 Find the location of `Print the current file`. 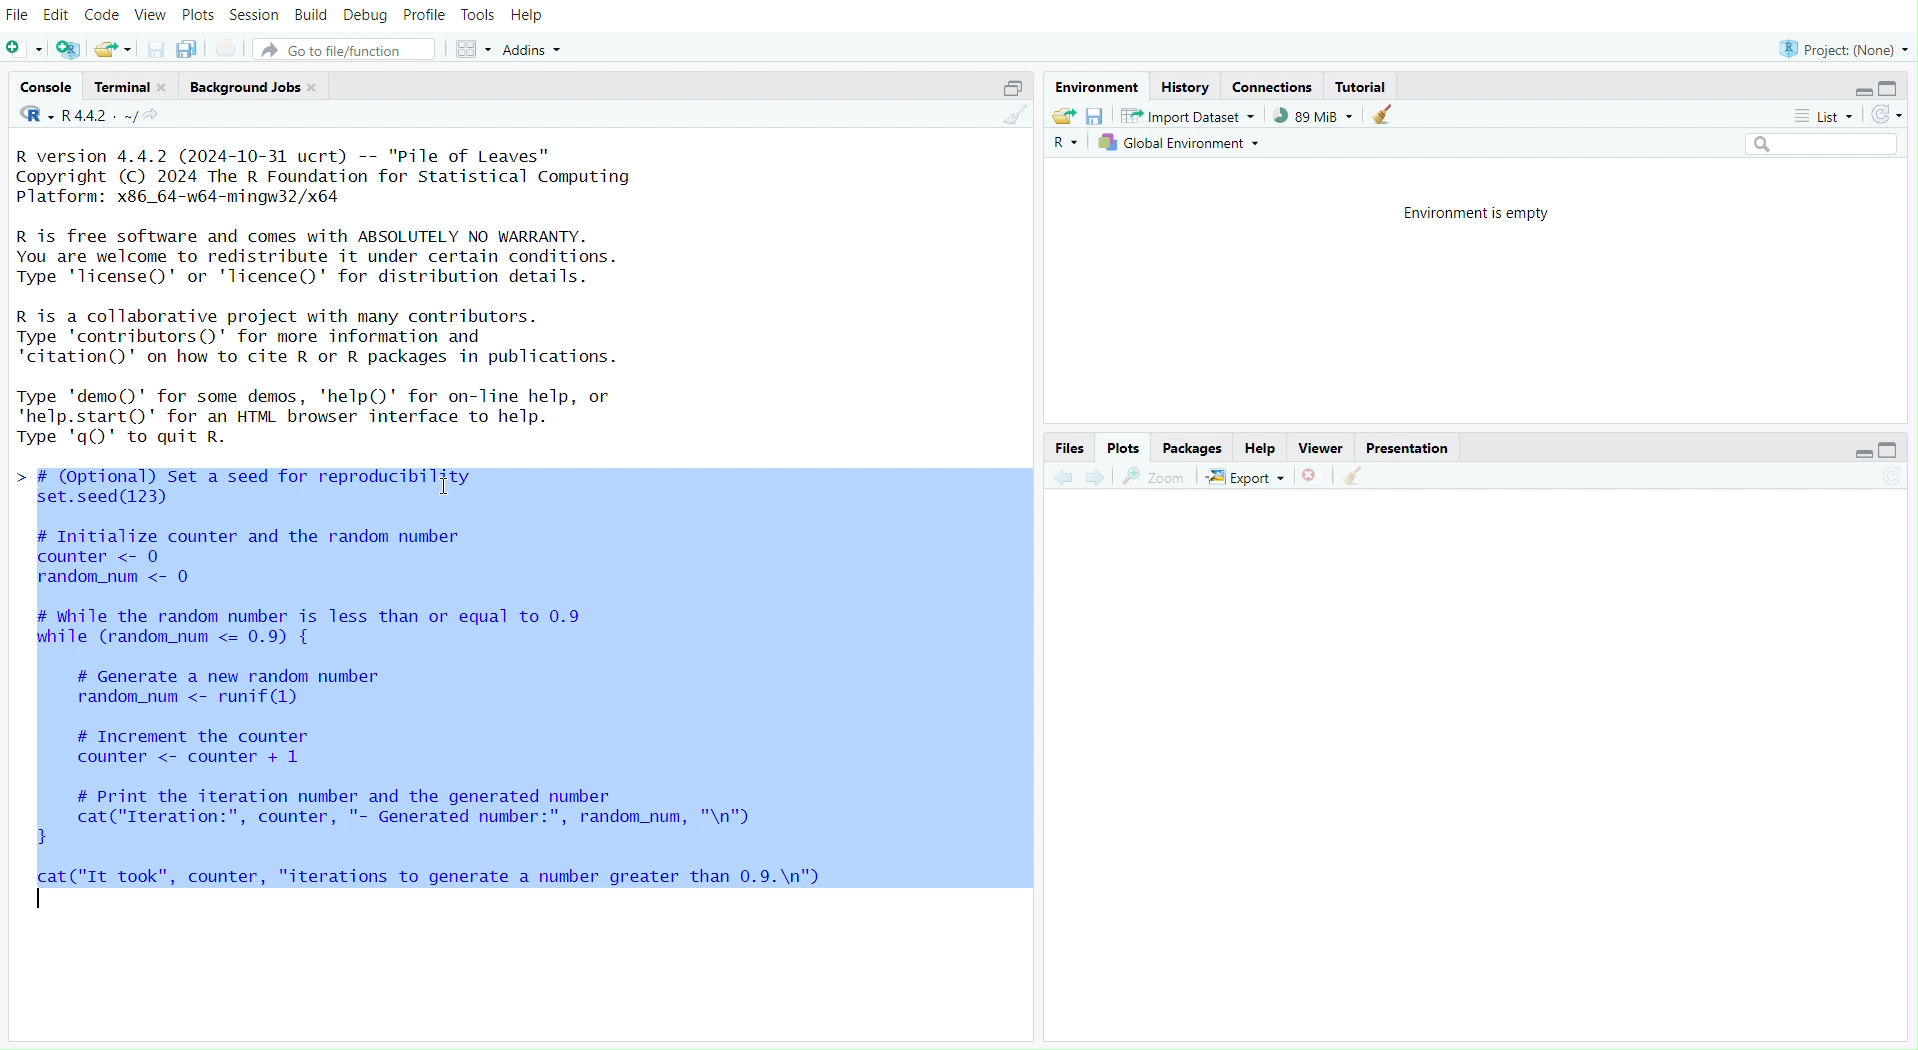

Print the current file is located at coordinates (224, 48).